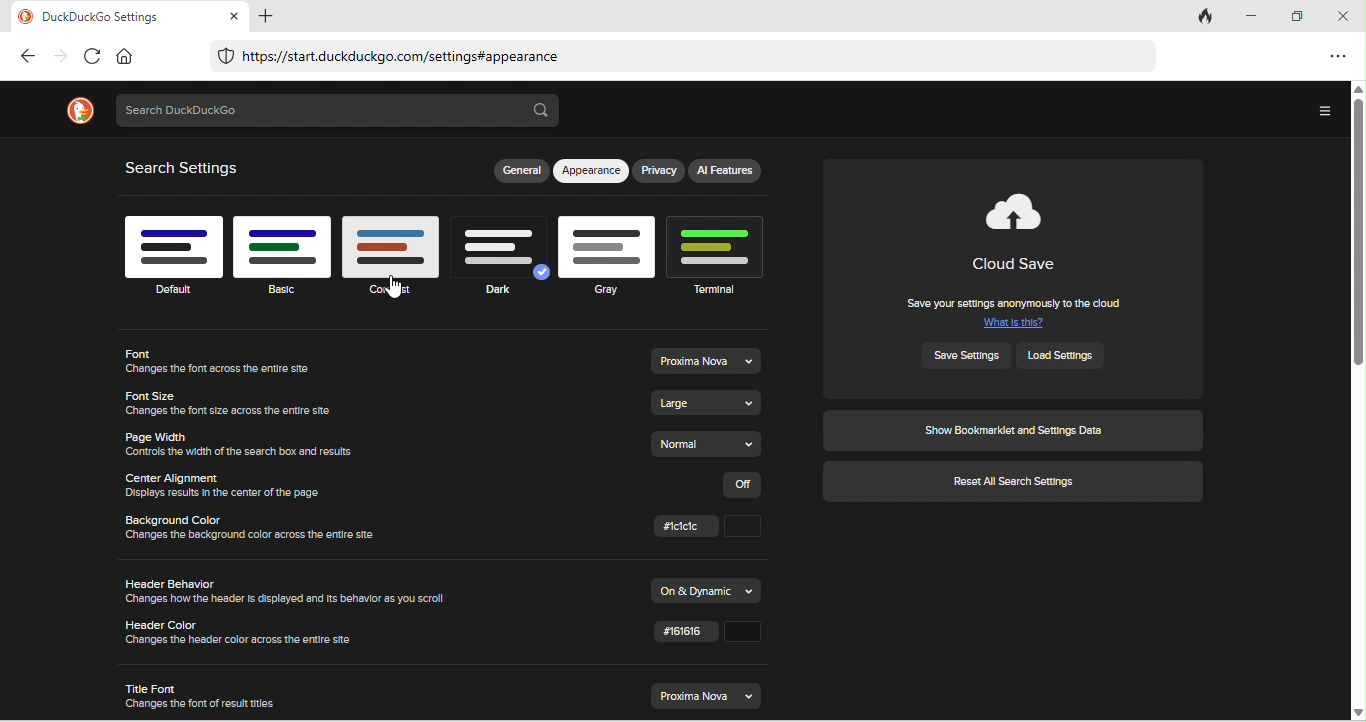 This screenshot has height=722, width=1366. What do you see at coordinates (709, 589) in the screenshot?
I see `on and dynamic` at bounding box center [709, 589].